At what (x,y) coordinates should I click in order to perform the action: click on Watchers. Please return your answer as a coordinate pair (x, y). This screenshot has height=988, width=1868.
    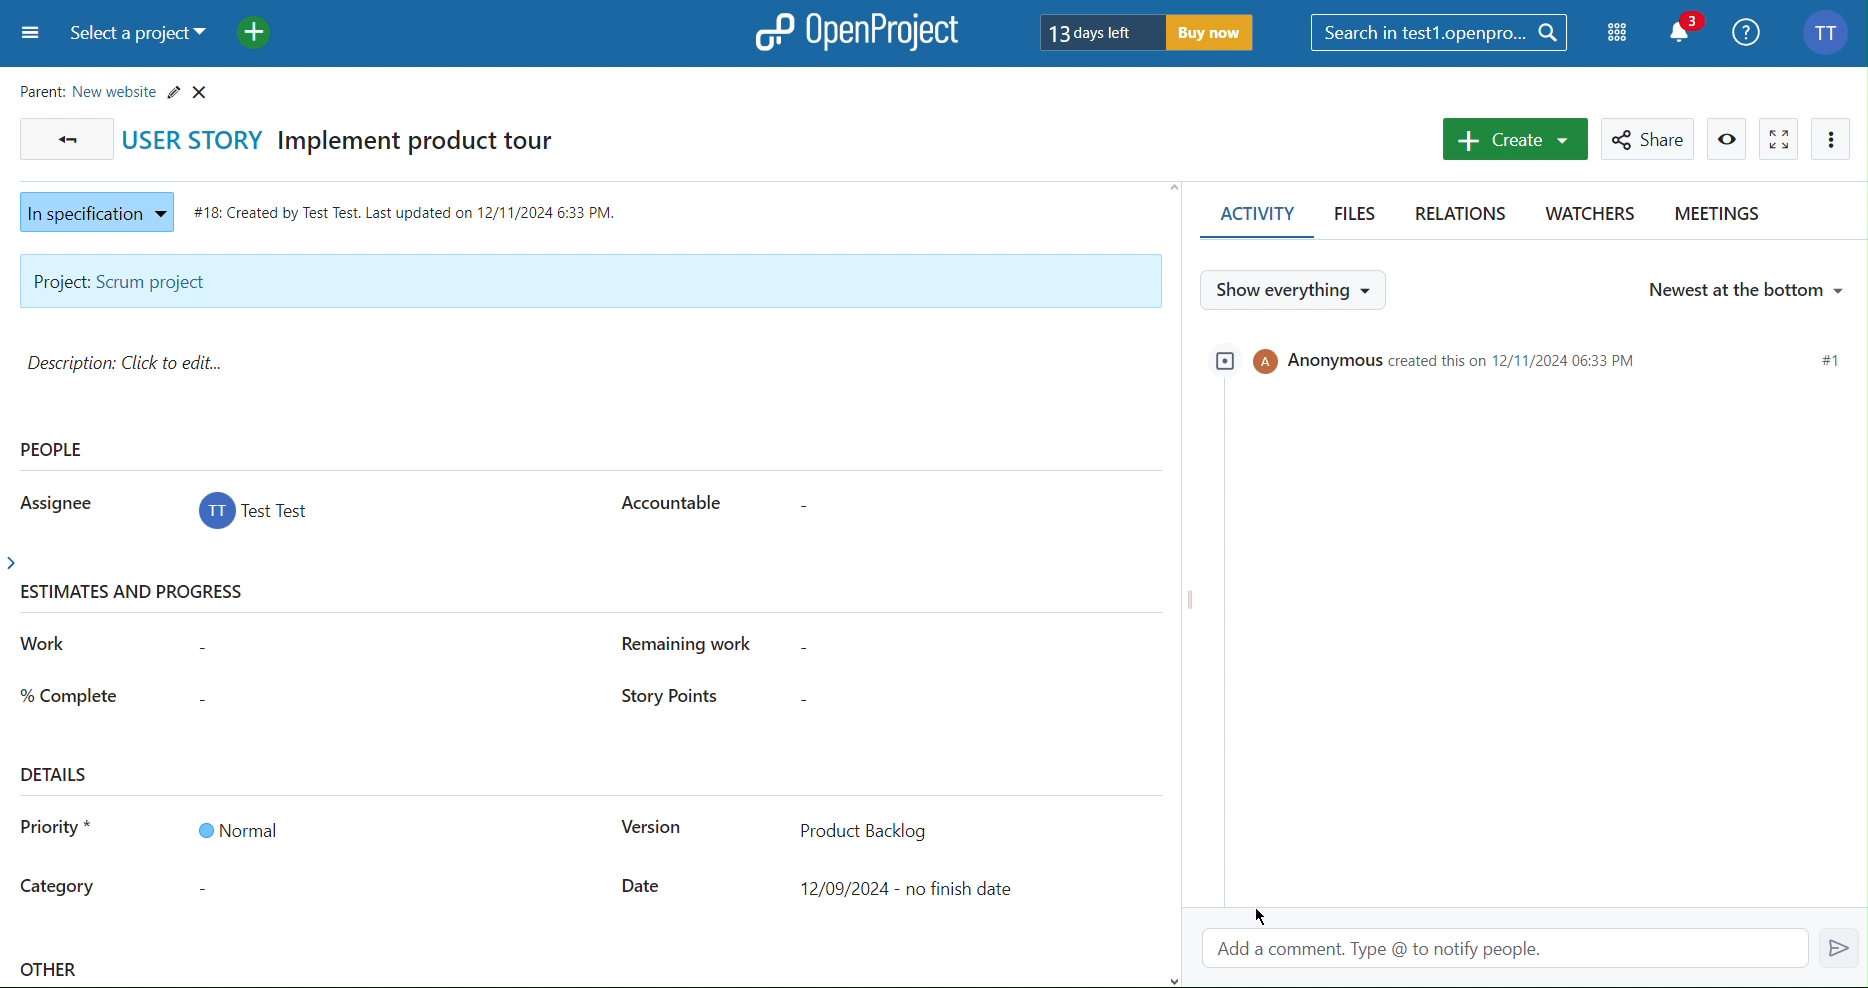
    Looking at the image, I should click on (1588, 217).